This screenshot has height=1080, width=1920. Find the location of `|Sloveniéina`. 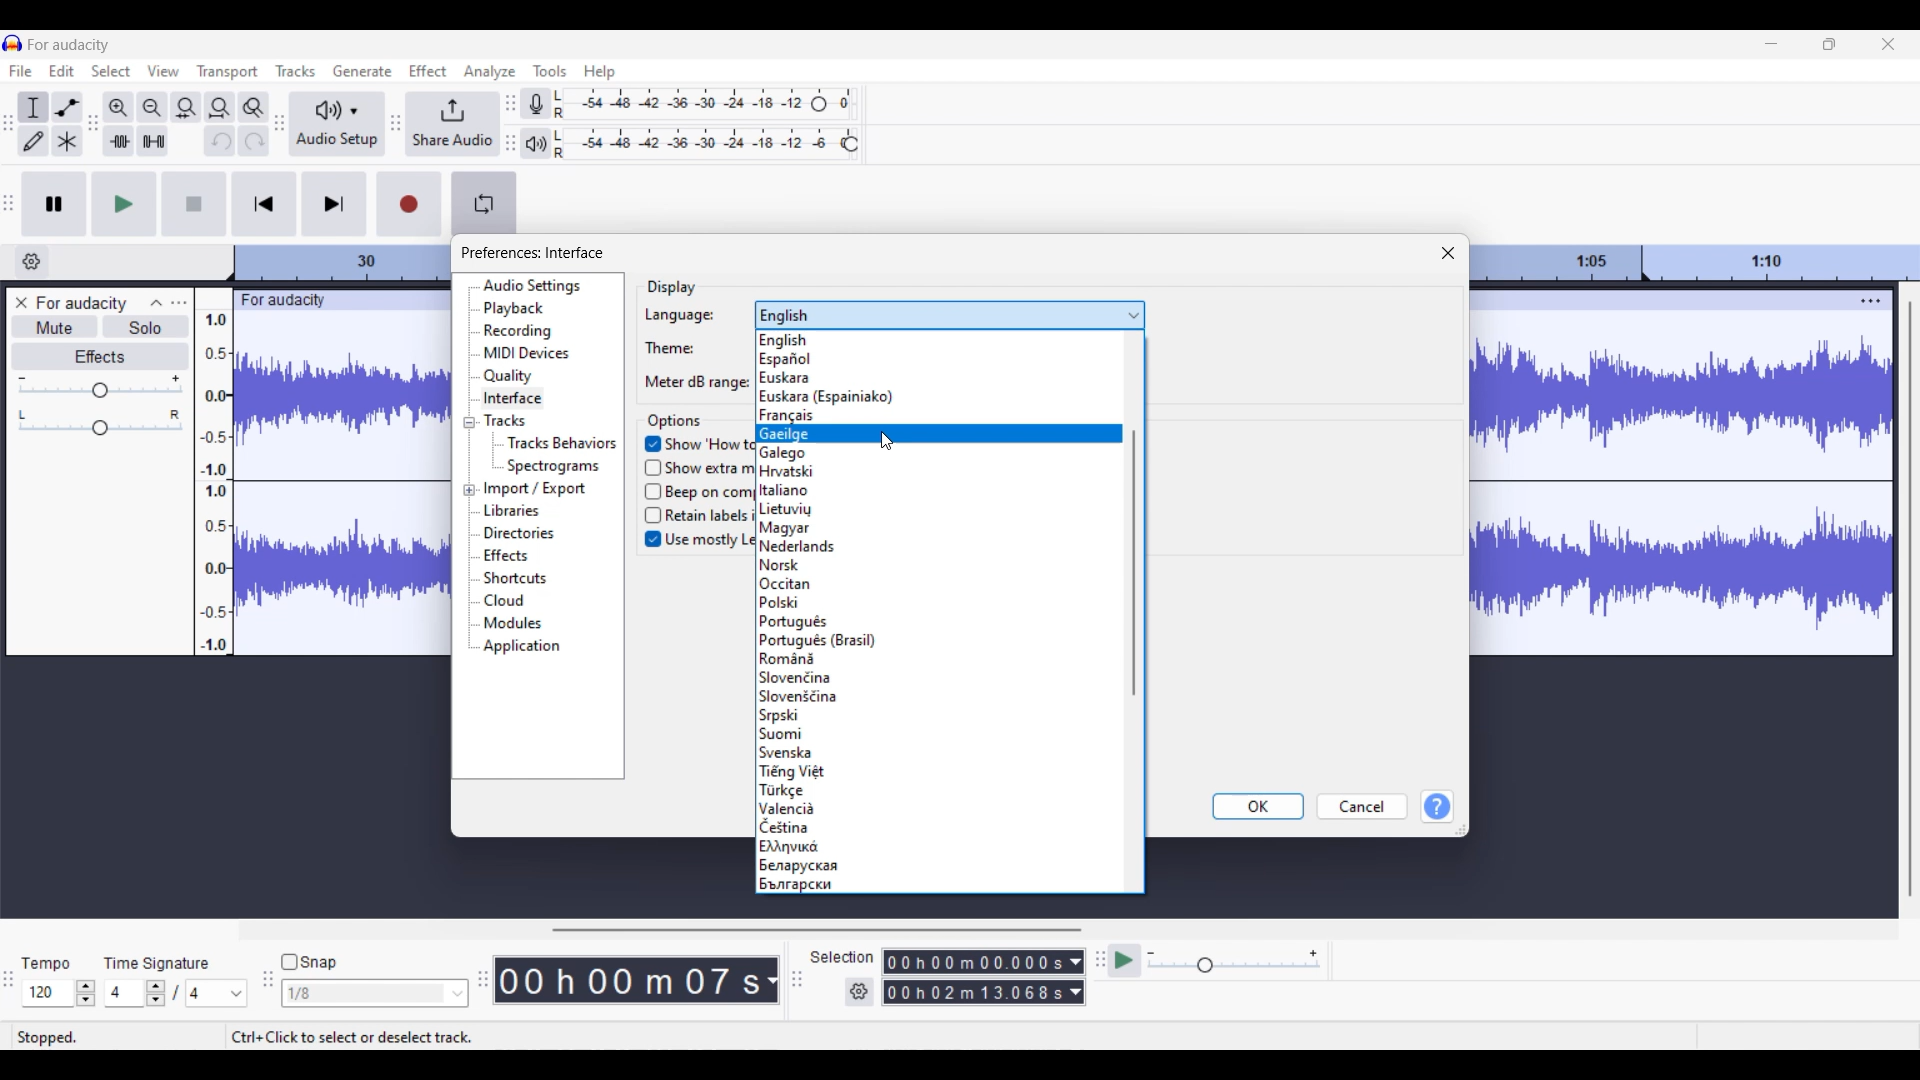

|Sloveniéina is located at coordinates (798, 695).